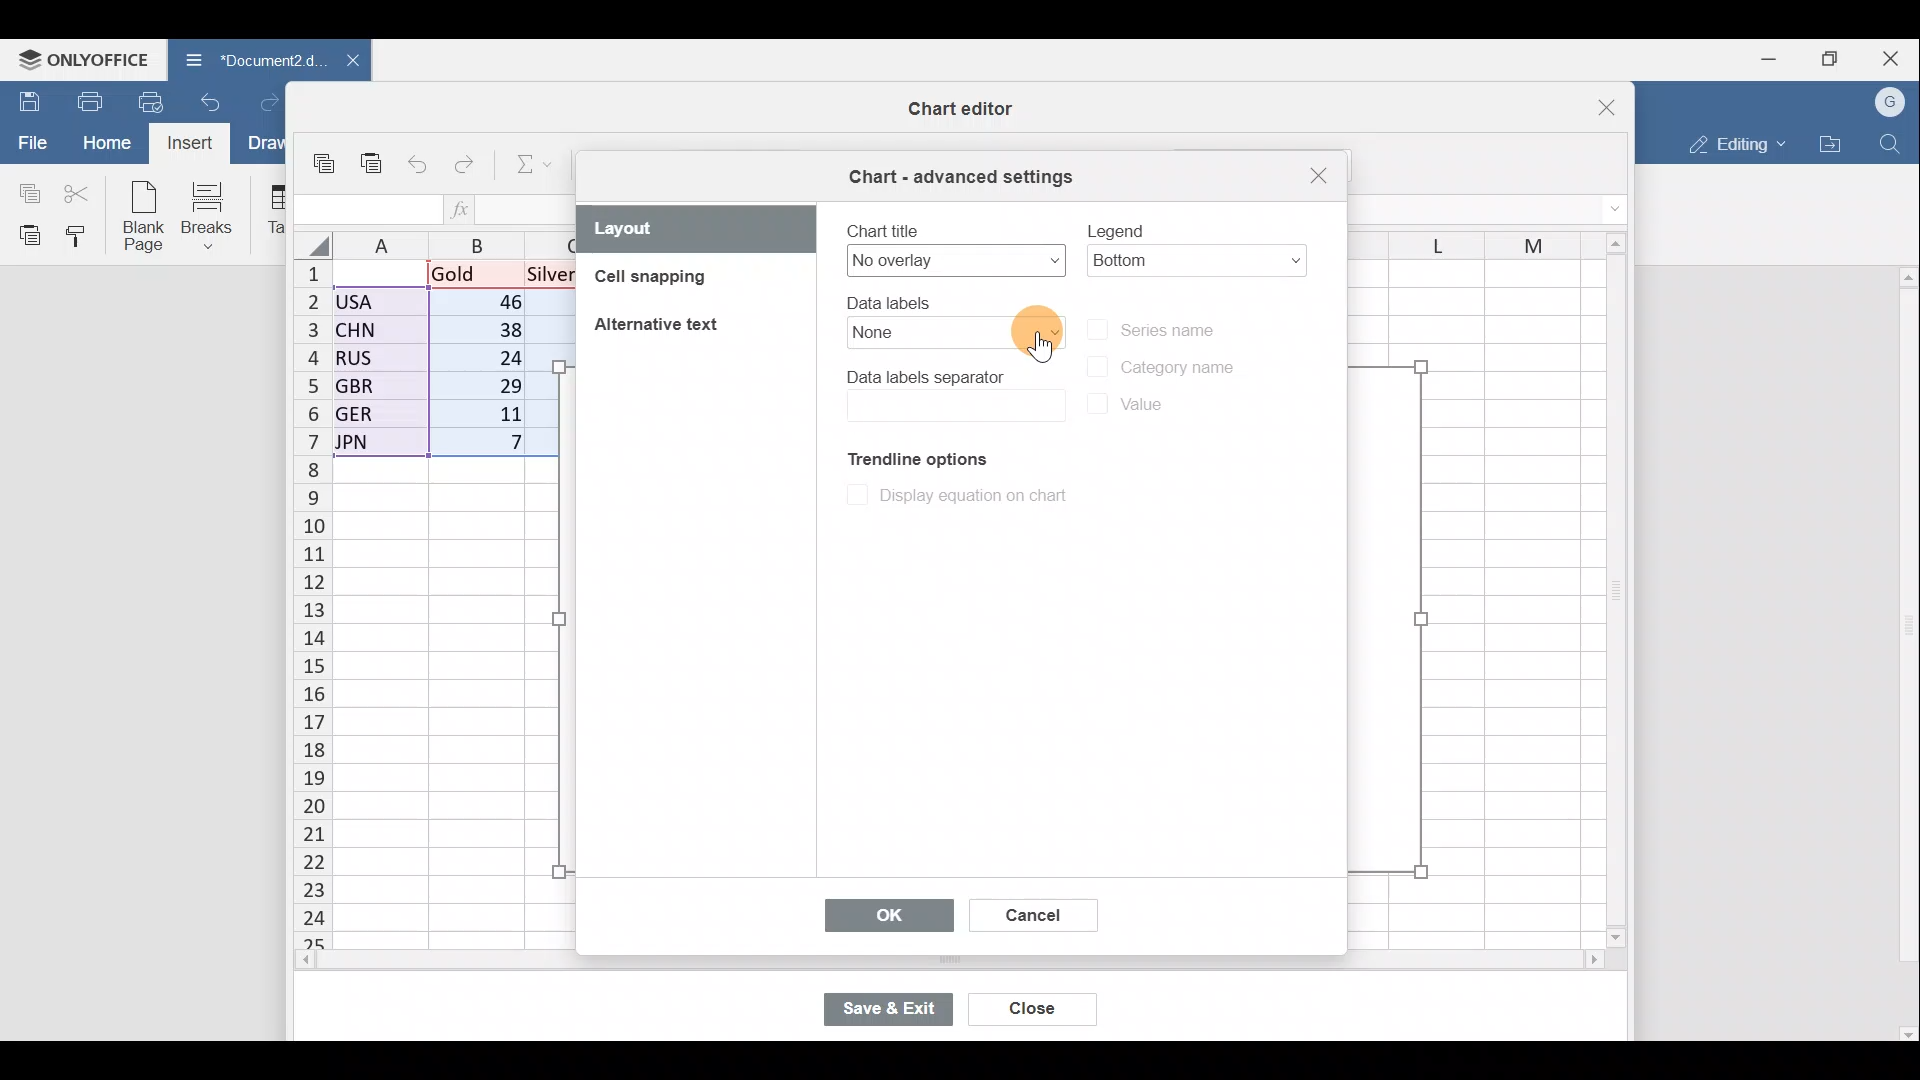  I want to click on Scroll bar, so click(1902, 646).